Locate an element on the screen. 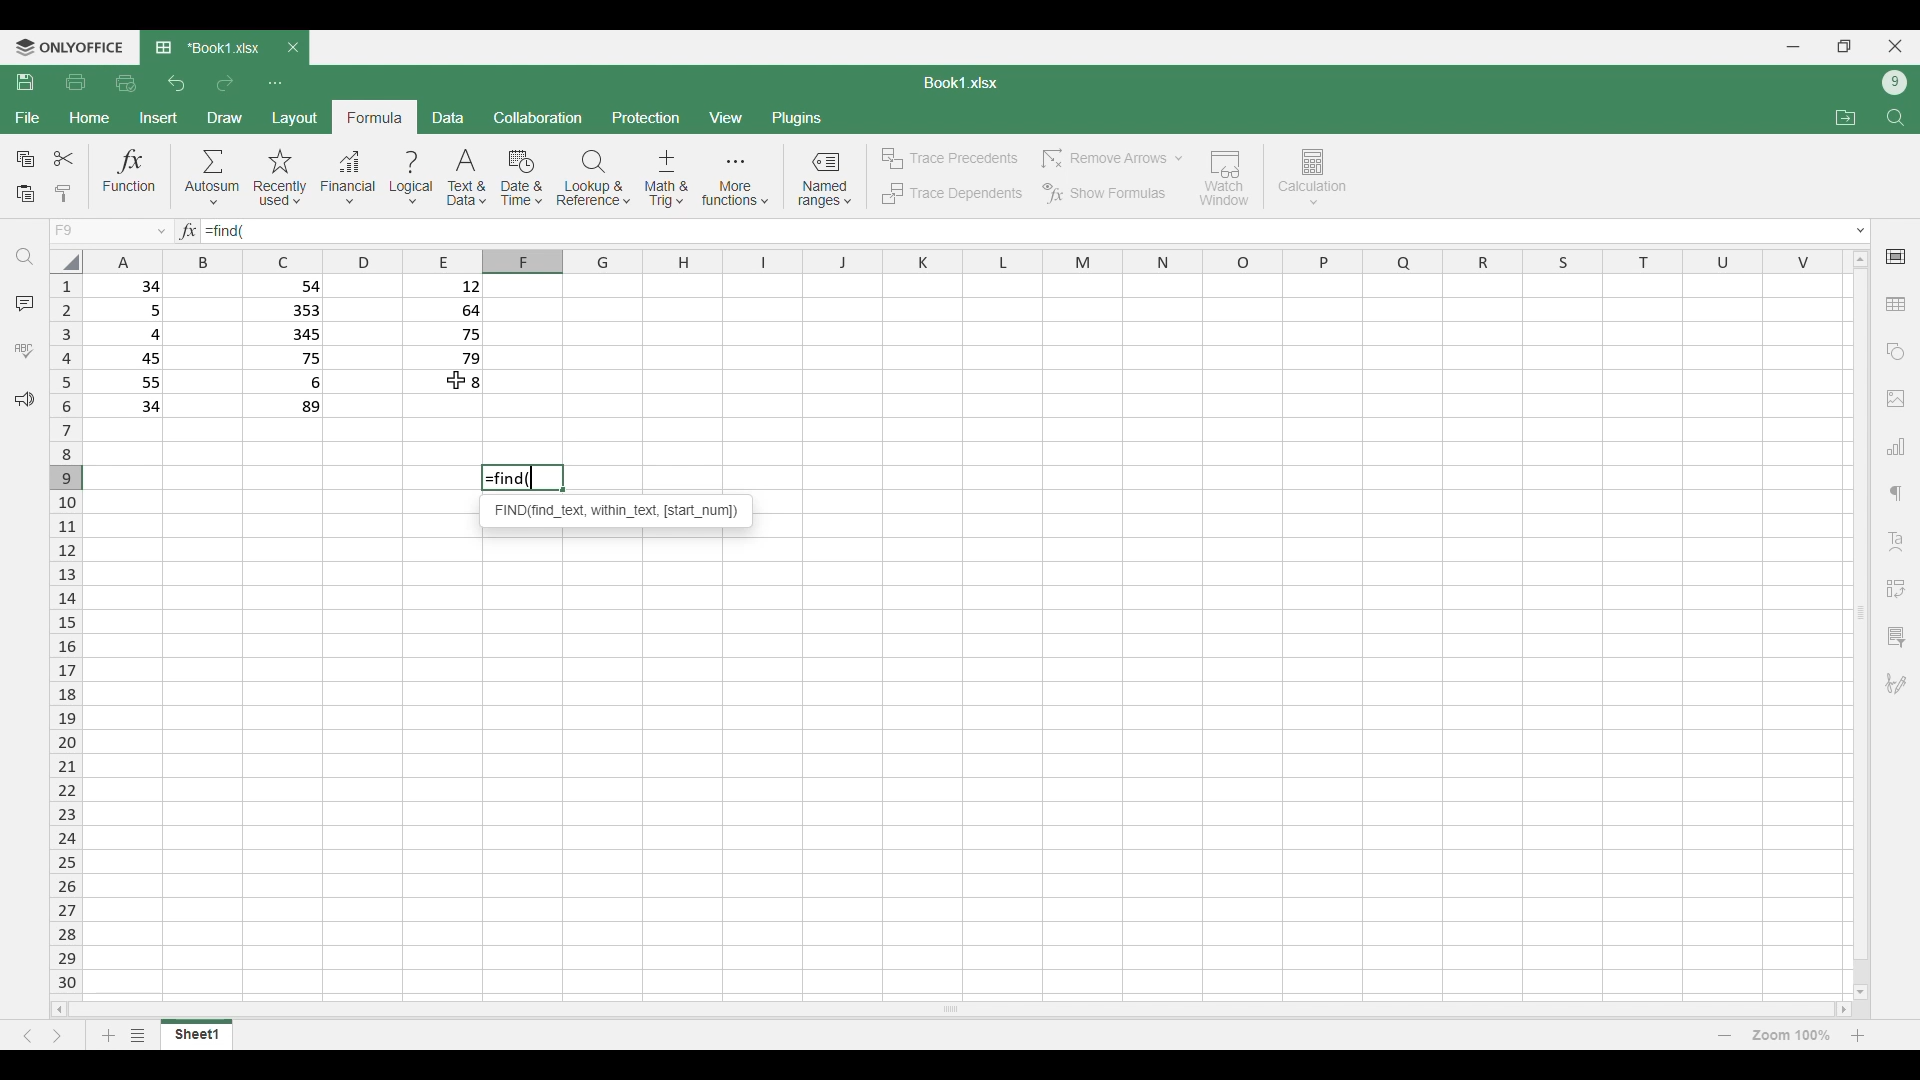 This screenshot has height=1080, width=1920. Show formulas is located at coordinates (1103, 194).